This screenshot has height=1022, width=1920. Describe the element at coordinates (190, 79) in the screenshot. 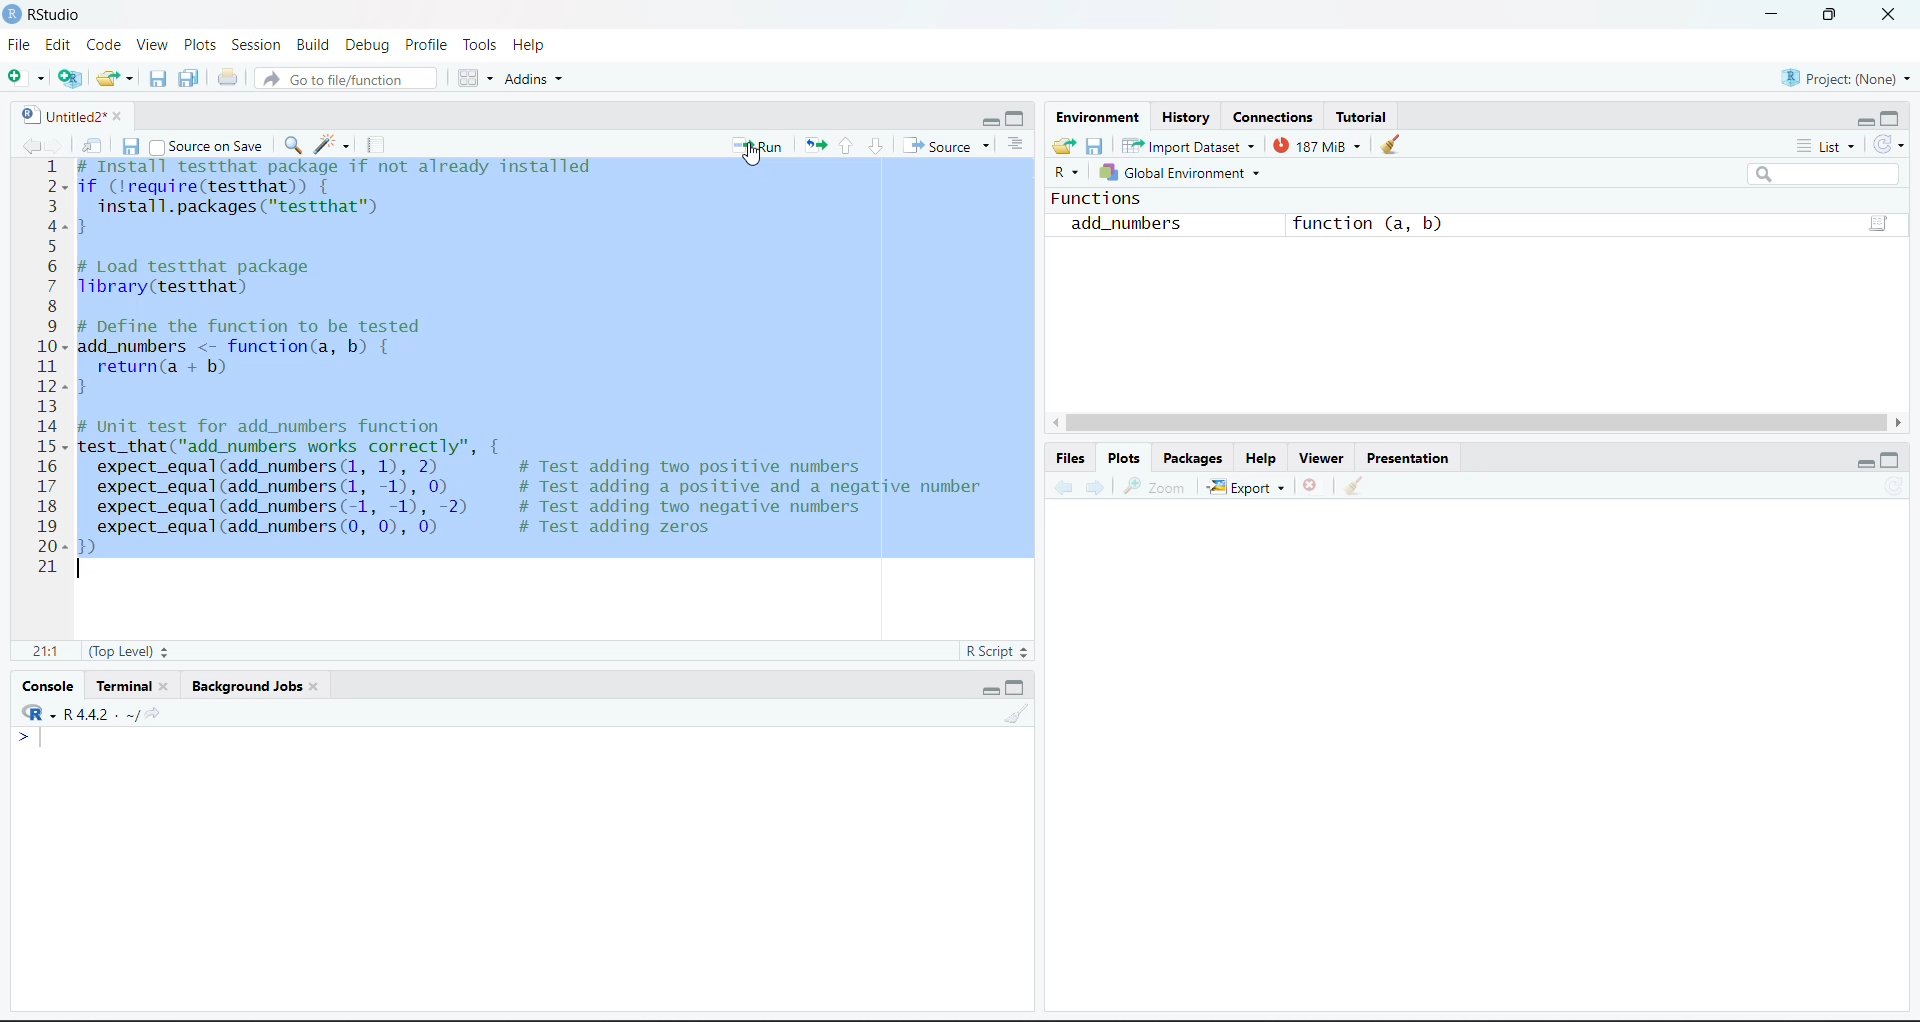

I see `save all open documents` at that location.